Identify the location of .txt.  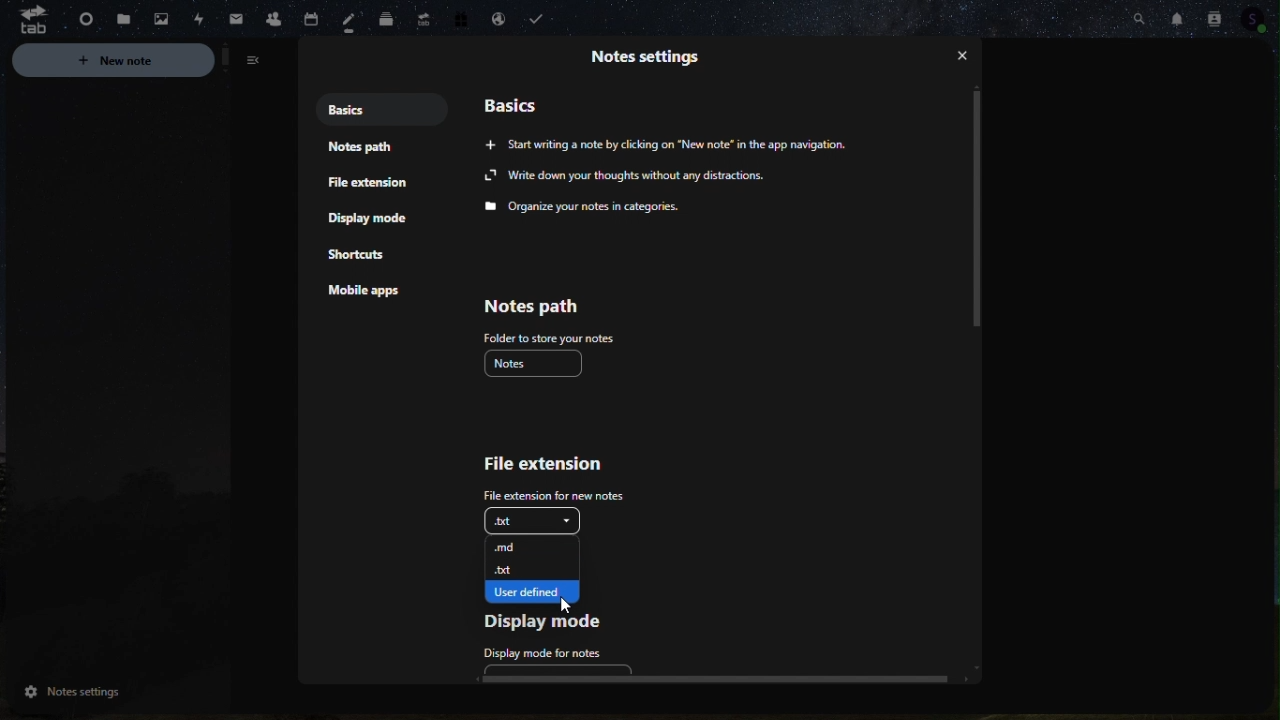
(538, 566).